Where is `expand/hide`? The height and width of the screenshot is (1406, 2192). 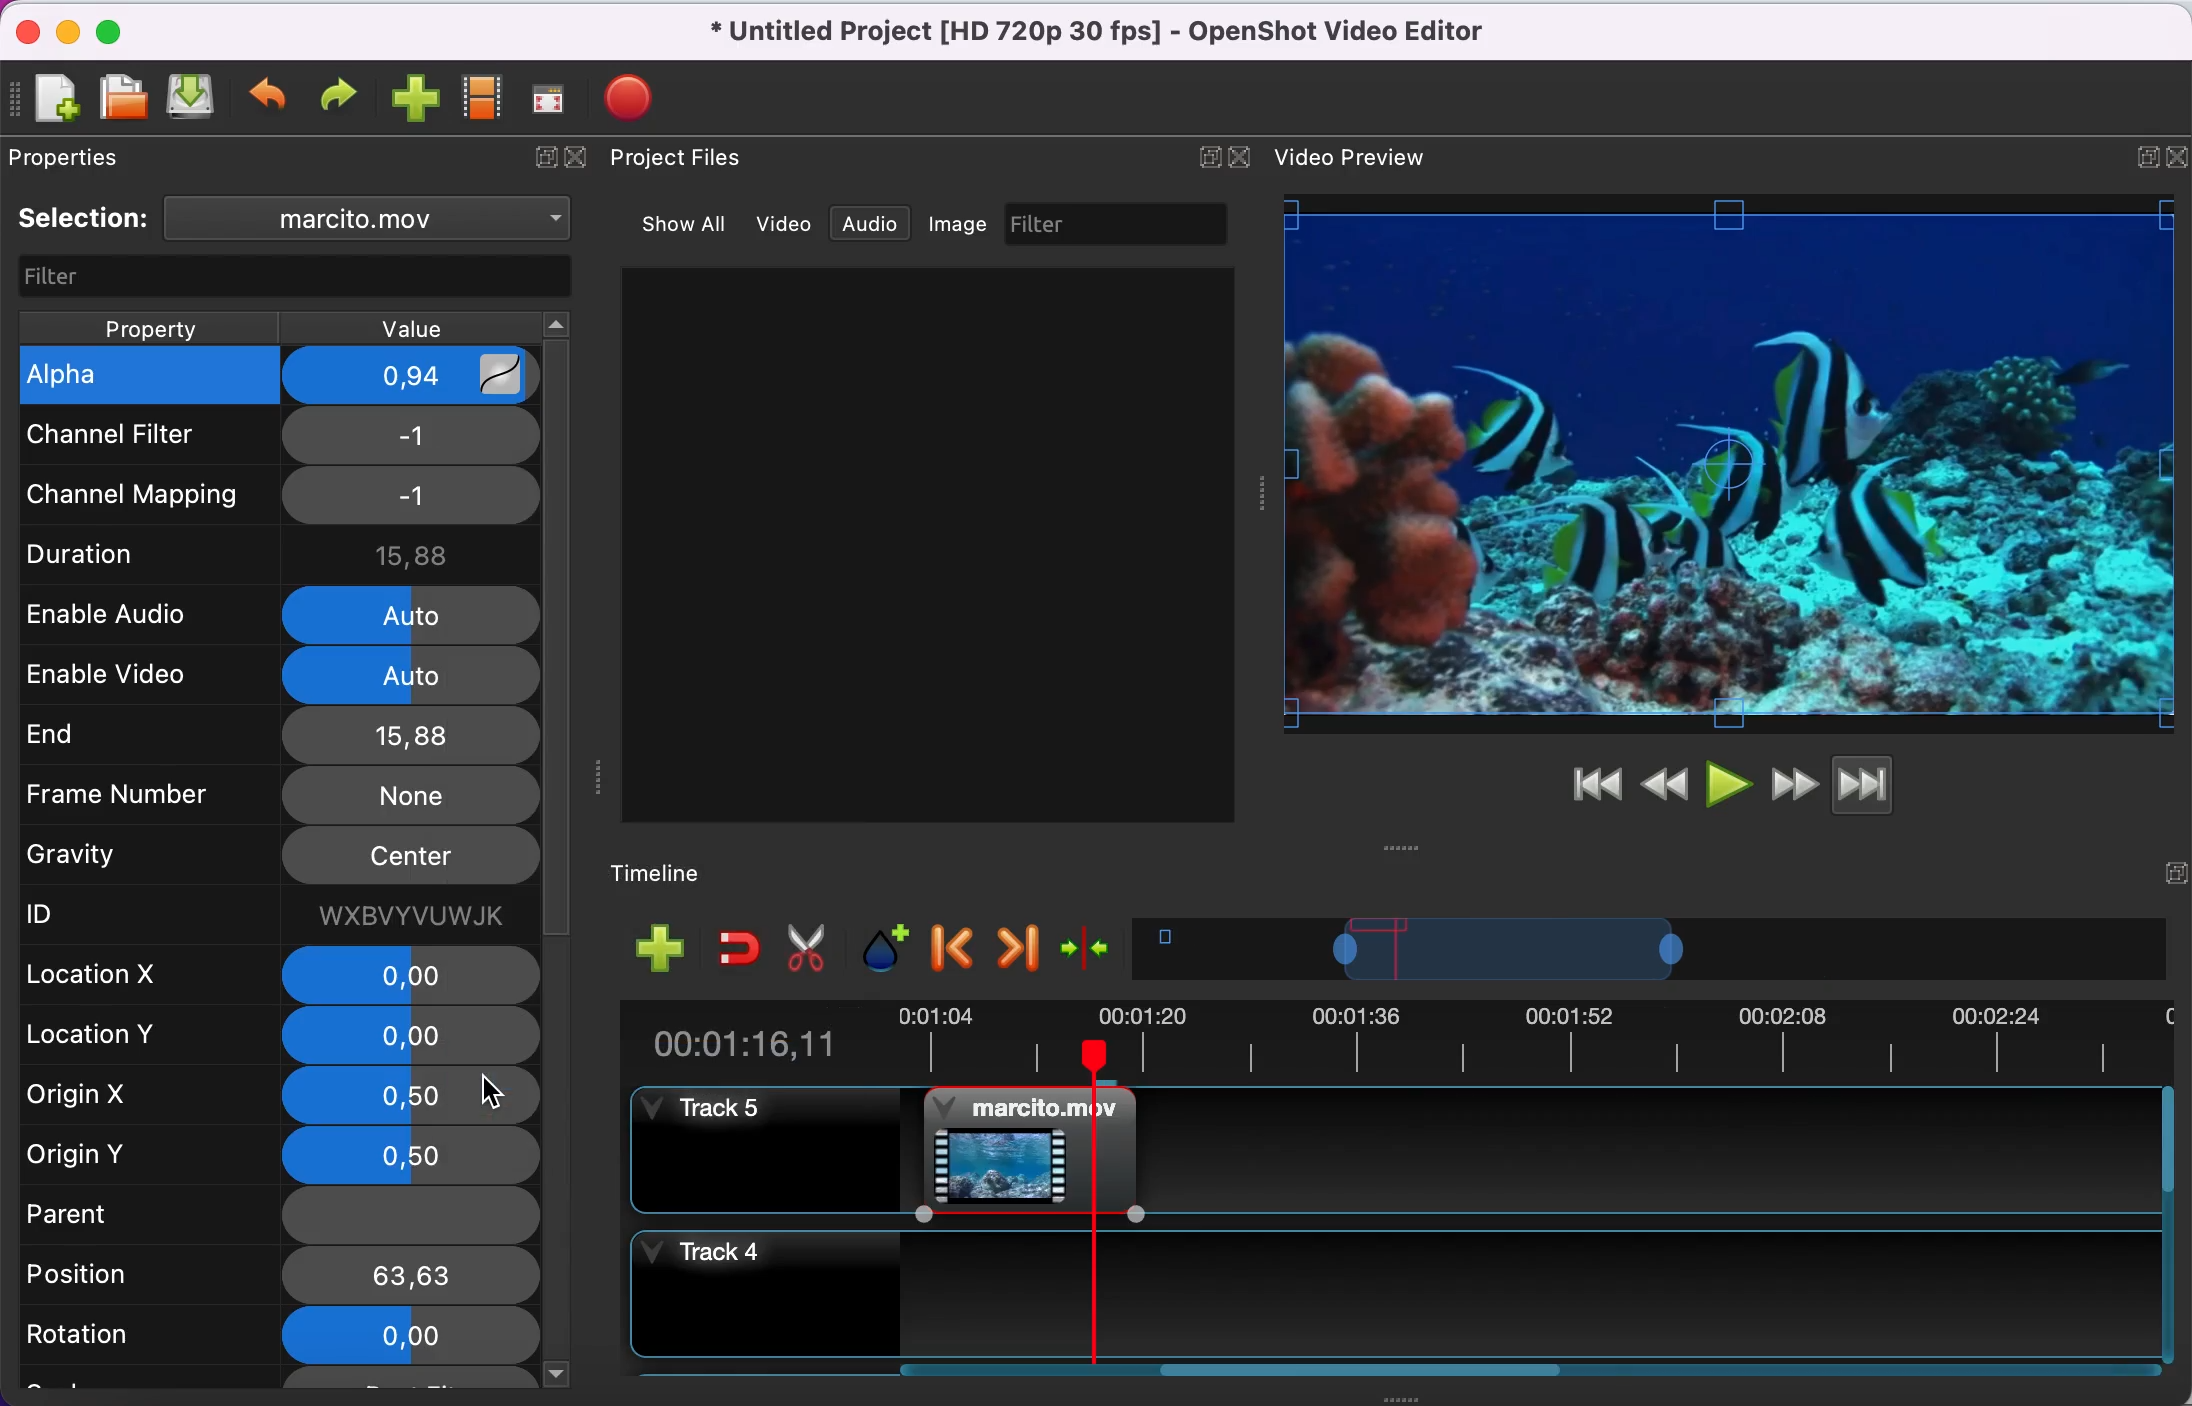 expand/hide is located at coordinates (1208, 157).